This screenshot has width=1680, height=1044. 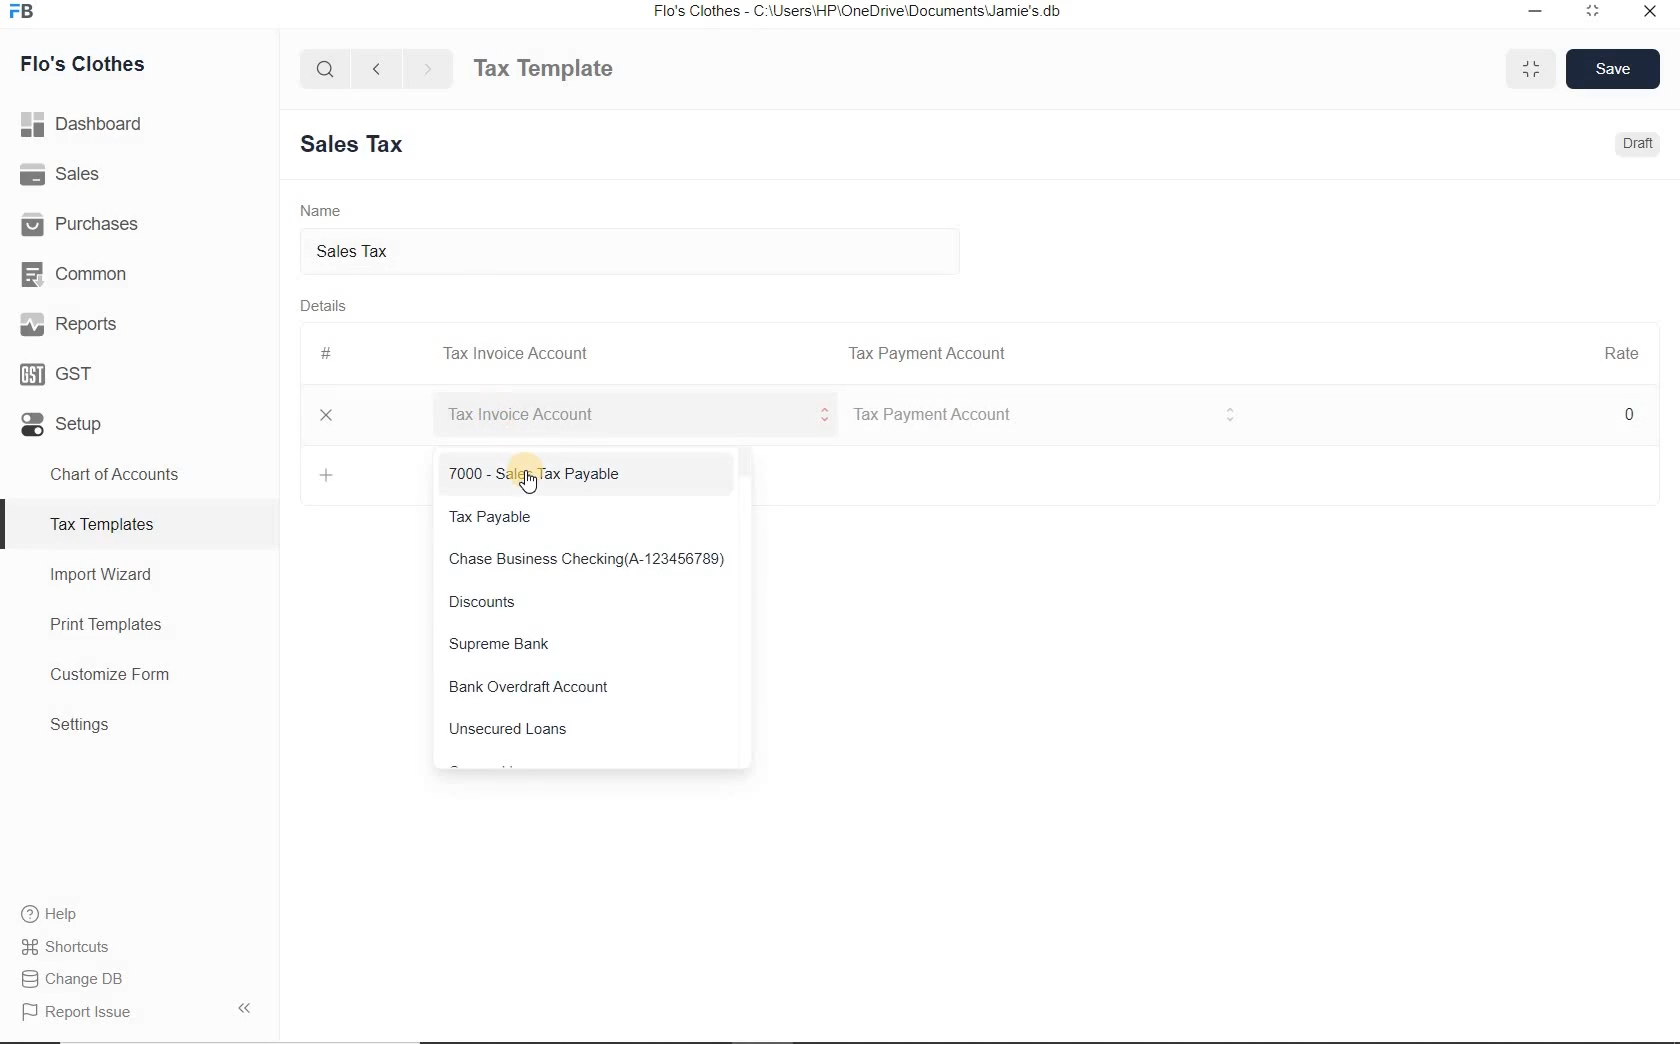 What do you see at coordinates (139, 370) in the screenshot?
I see `GST` at bounding box center [139, 370].